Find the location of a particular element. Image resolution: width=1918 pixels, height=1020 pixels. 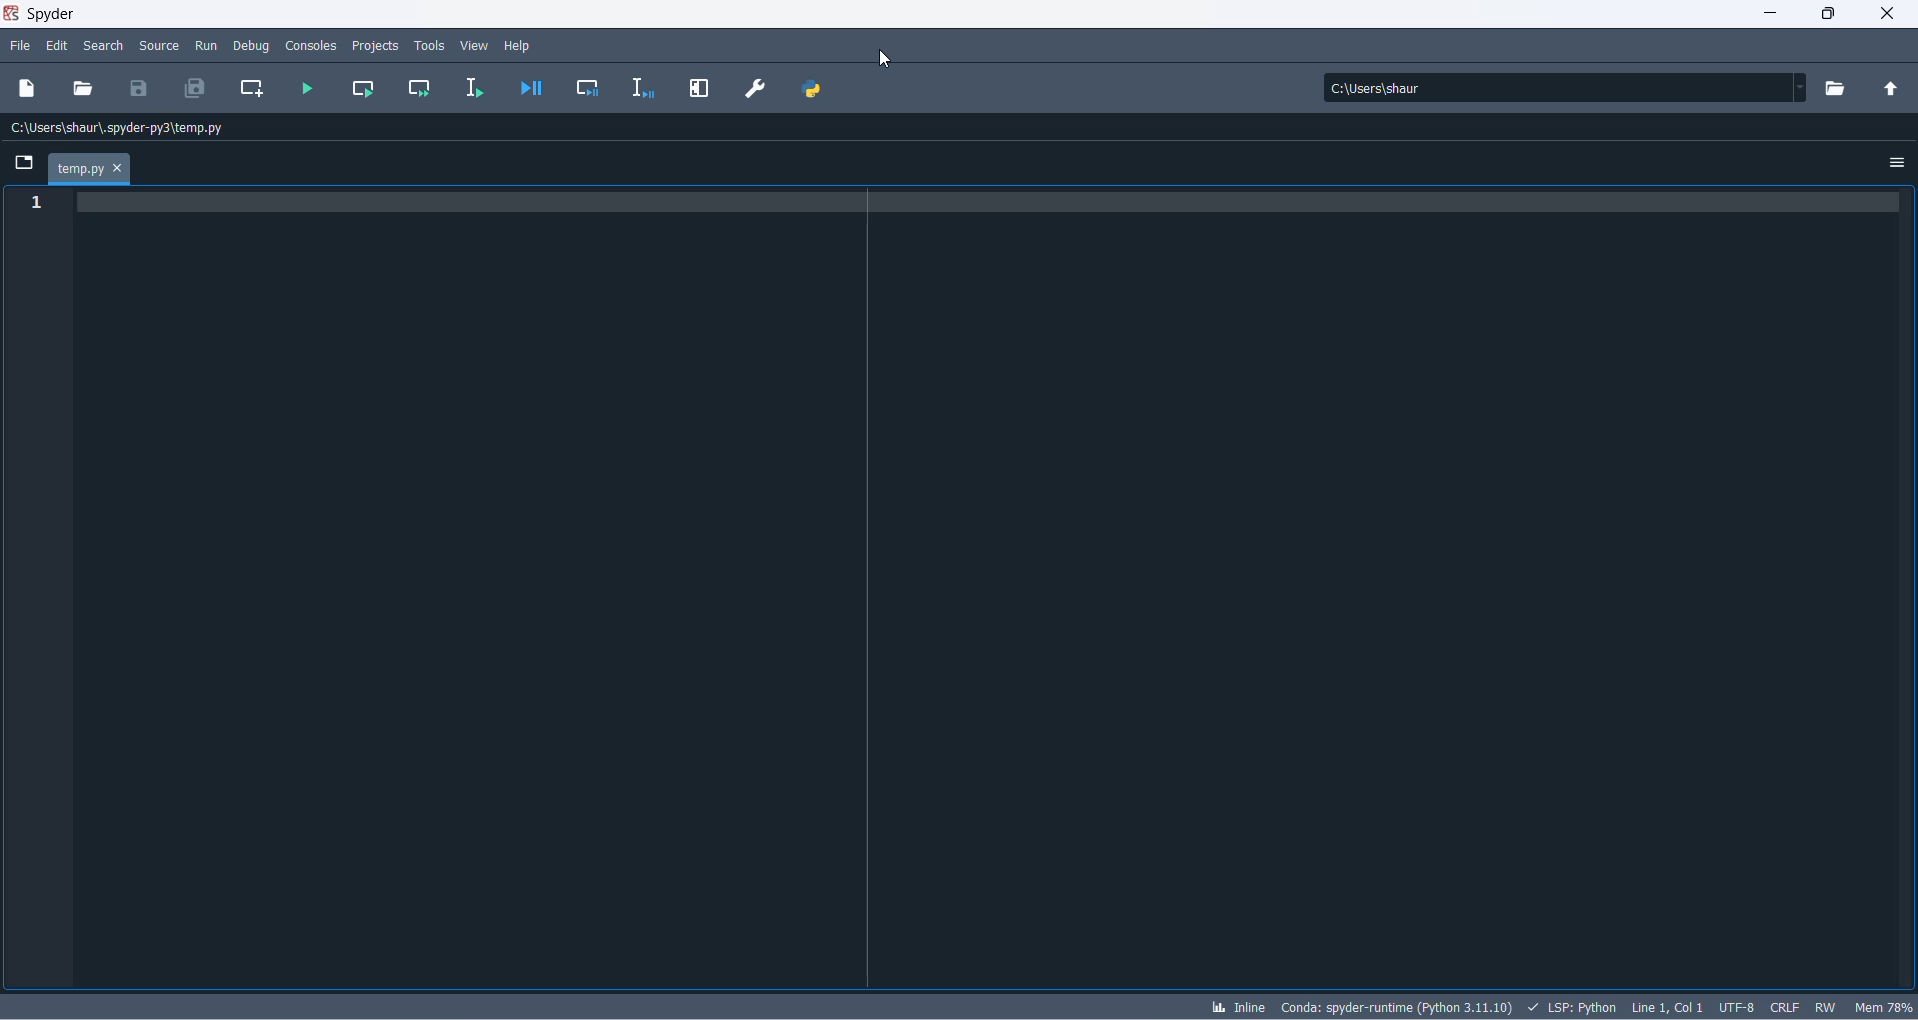

debug cell is located at coordinates (588, 90).